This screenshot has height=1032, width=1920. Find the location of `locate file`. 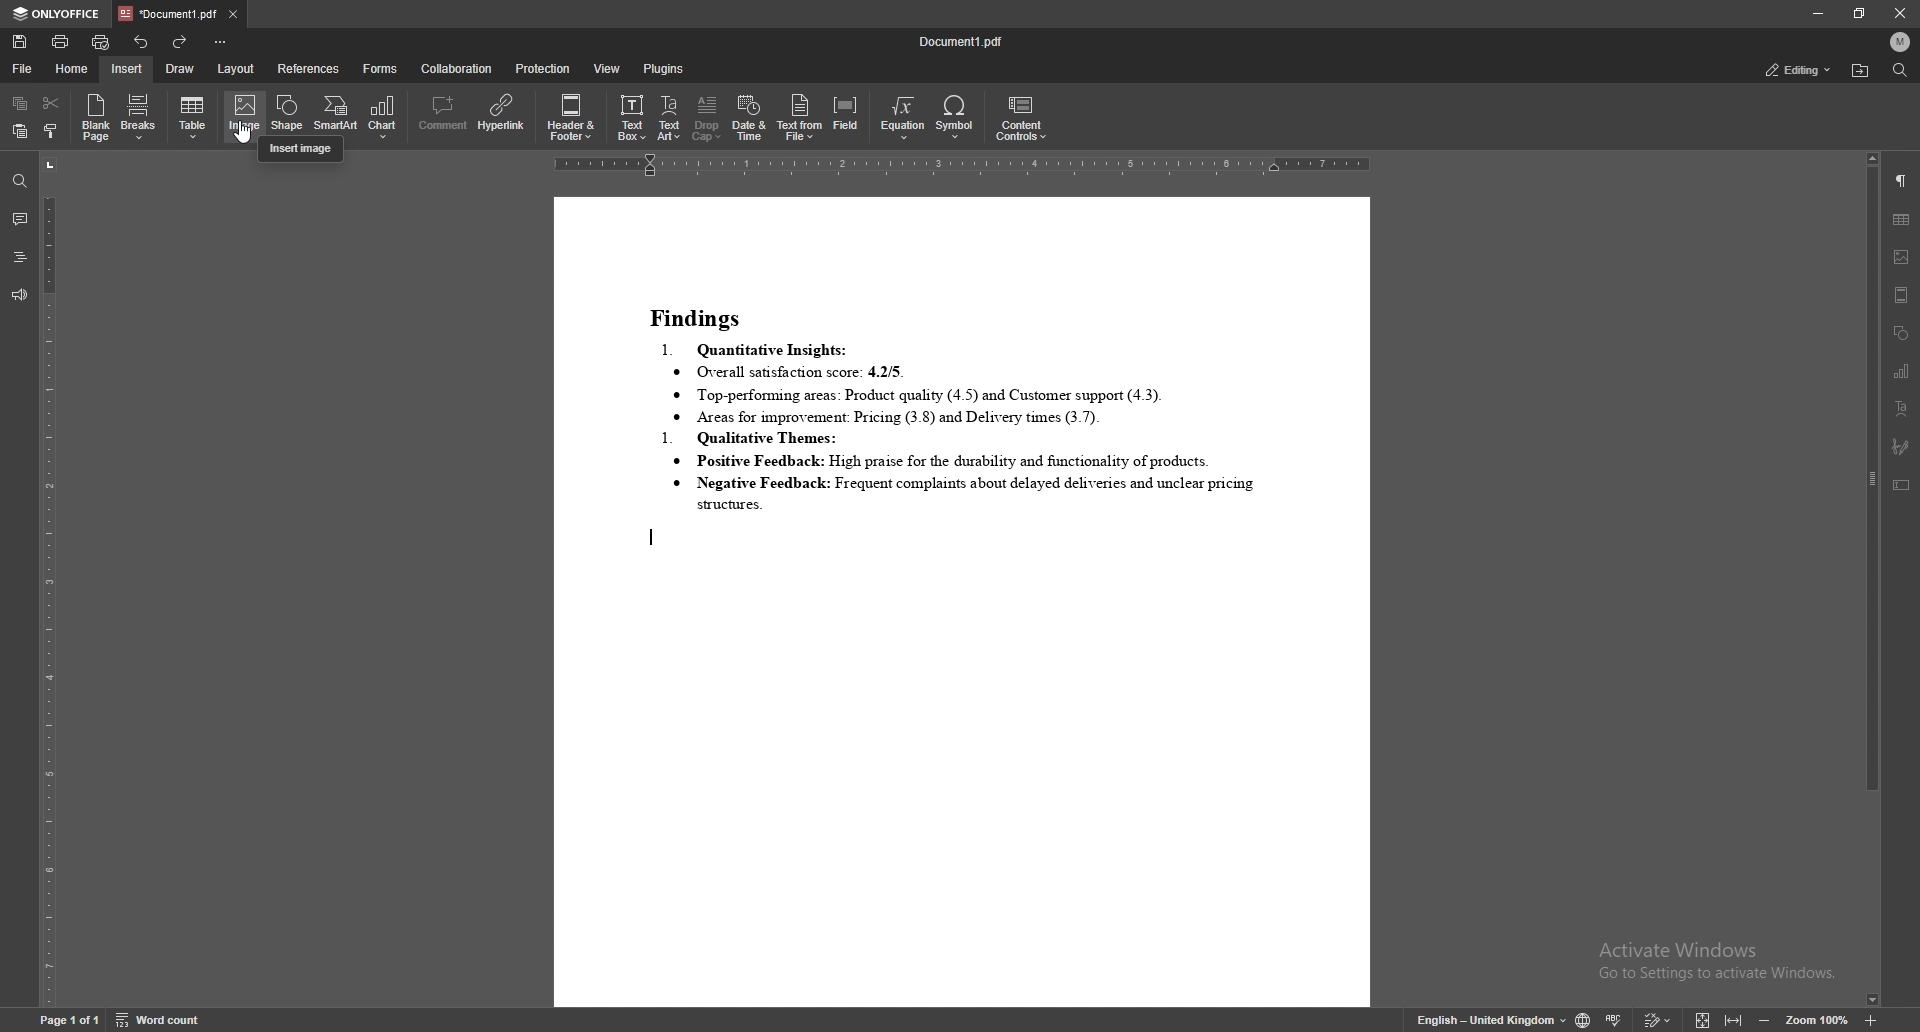

locate file is located at coordinates (1861, 70).